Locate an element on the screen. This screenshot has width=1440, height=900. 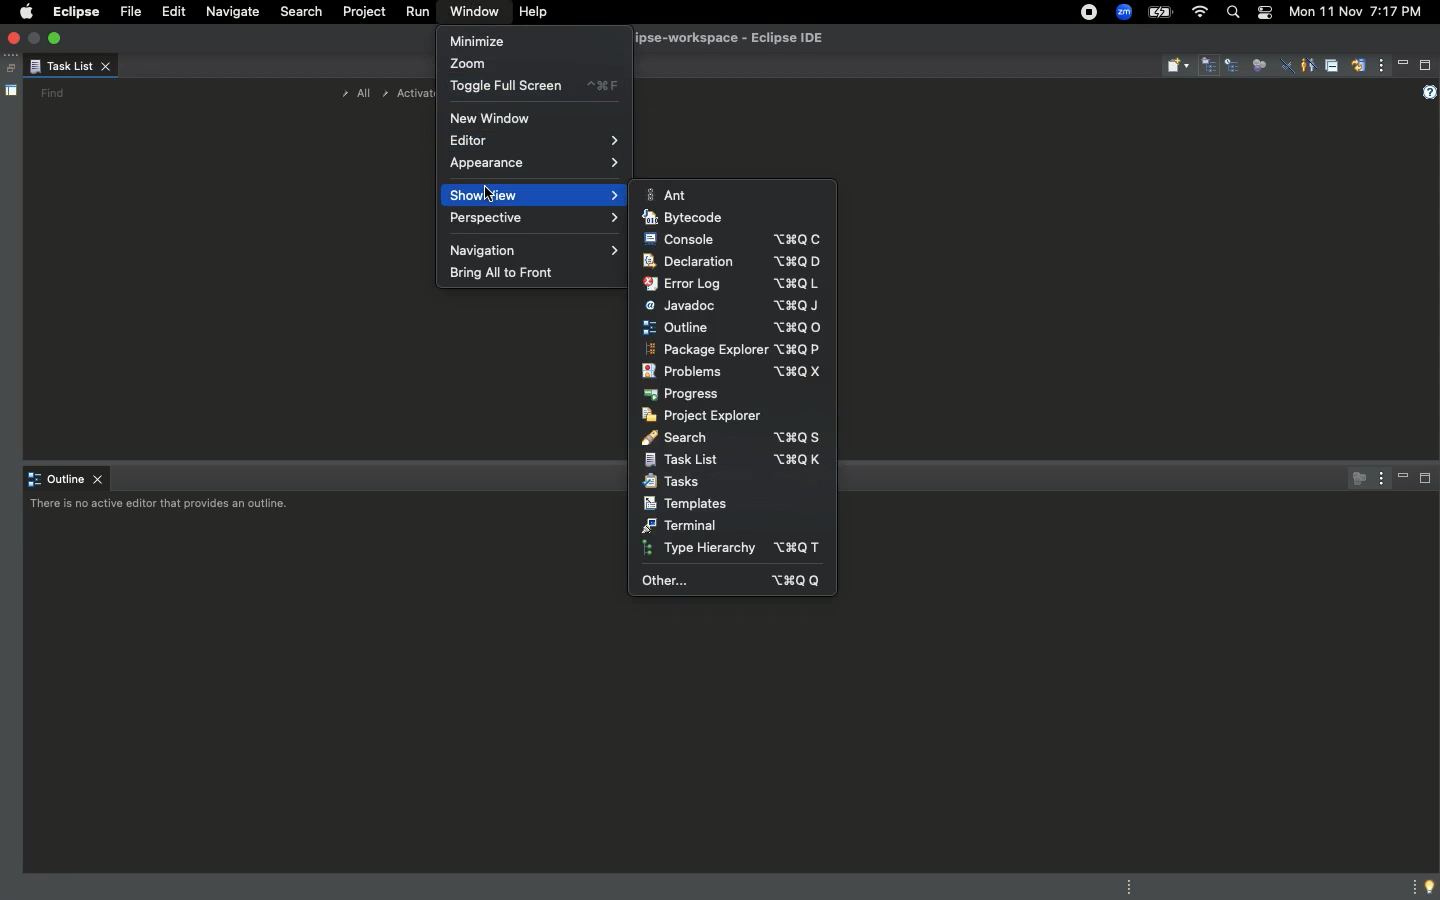
Project explorer is located at coordinates (705, 415).